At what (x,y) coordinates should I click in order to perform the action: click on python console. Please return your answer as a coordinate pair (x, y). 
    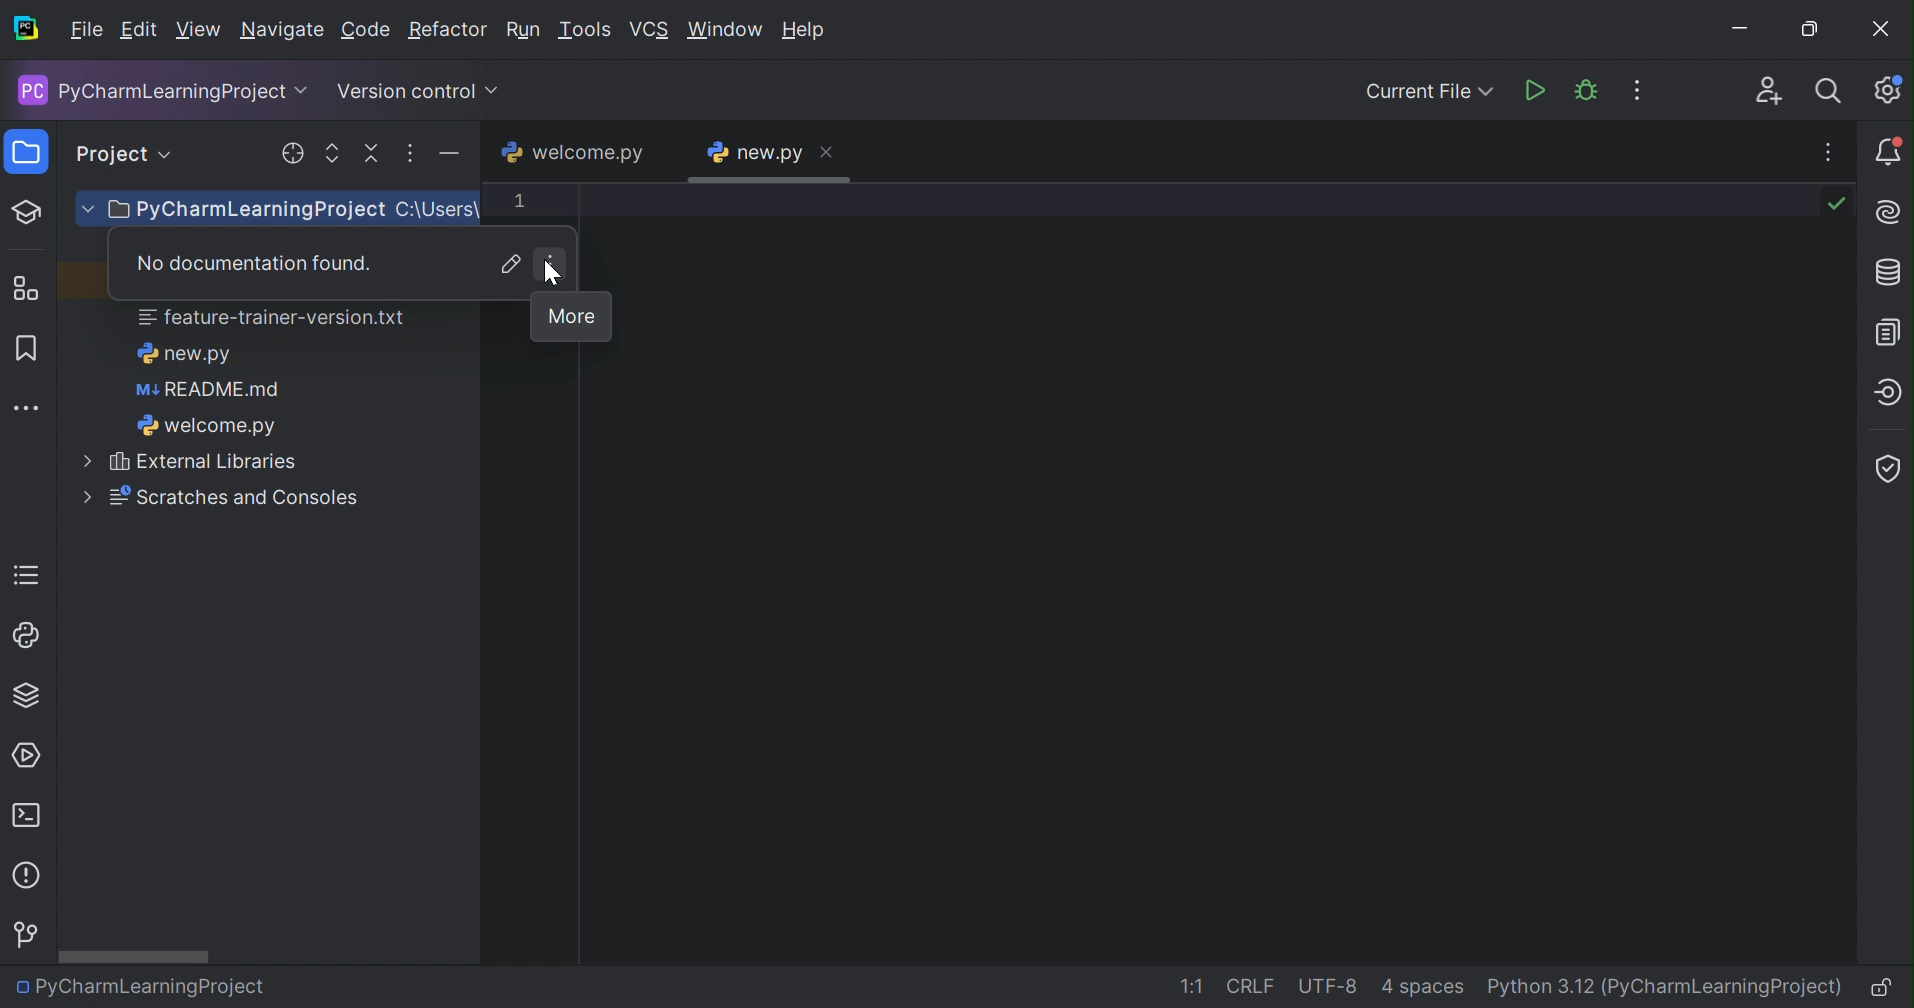
    Looking at the image, I should click on (26, 636).